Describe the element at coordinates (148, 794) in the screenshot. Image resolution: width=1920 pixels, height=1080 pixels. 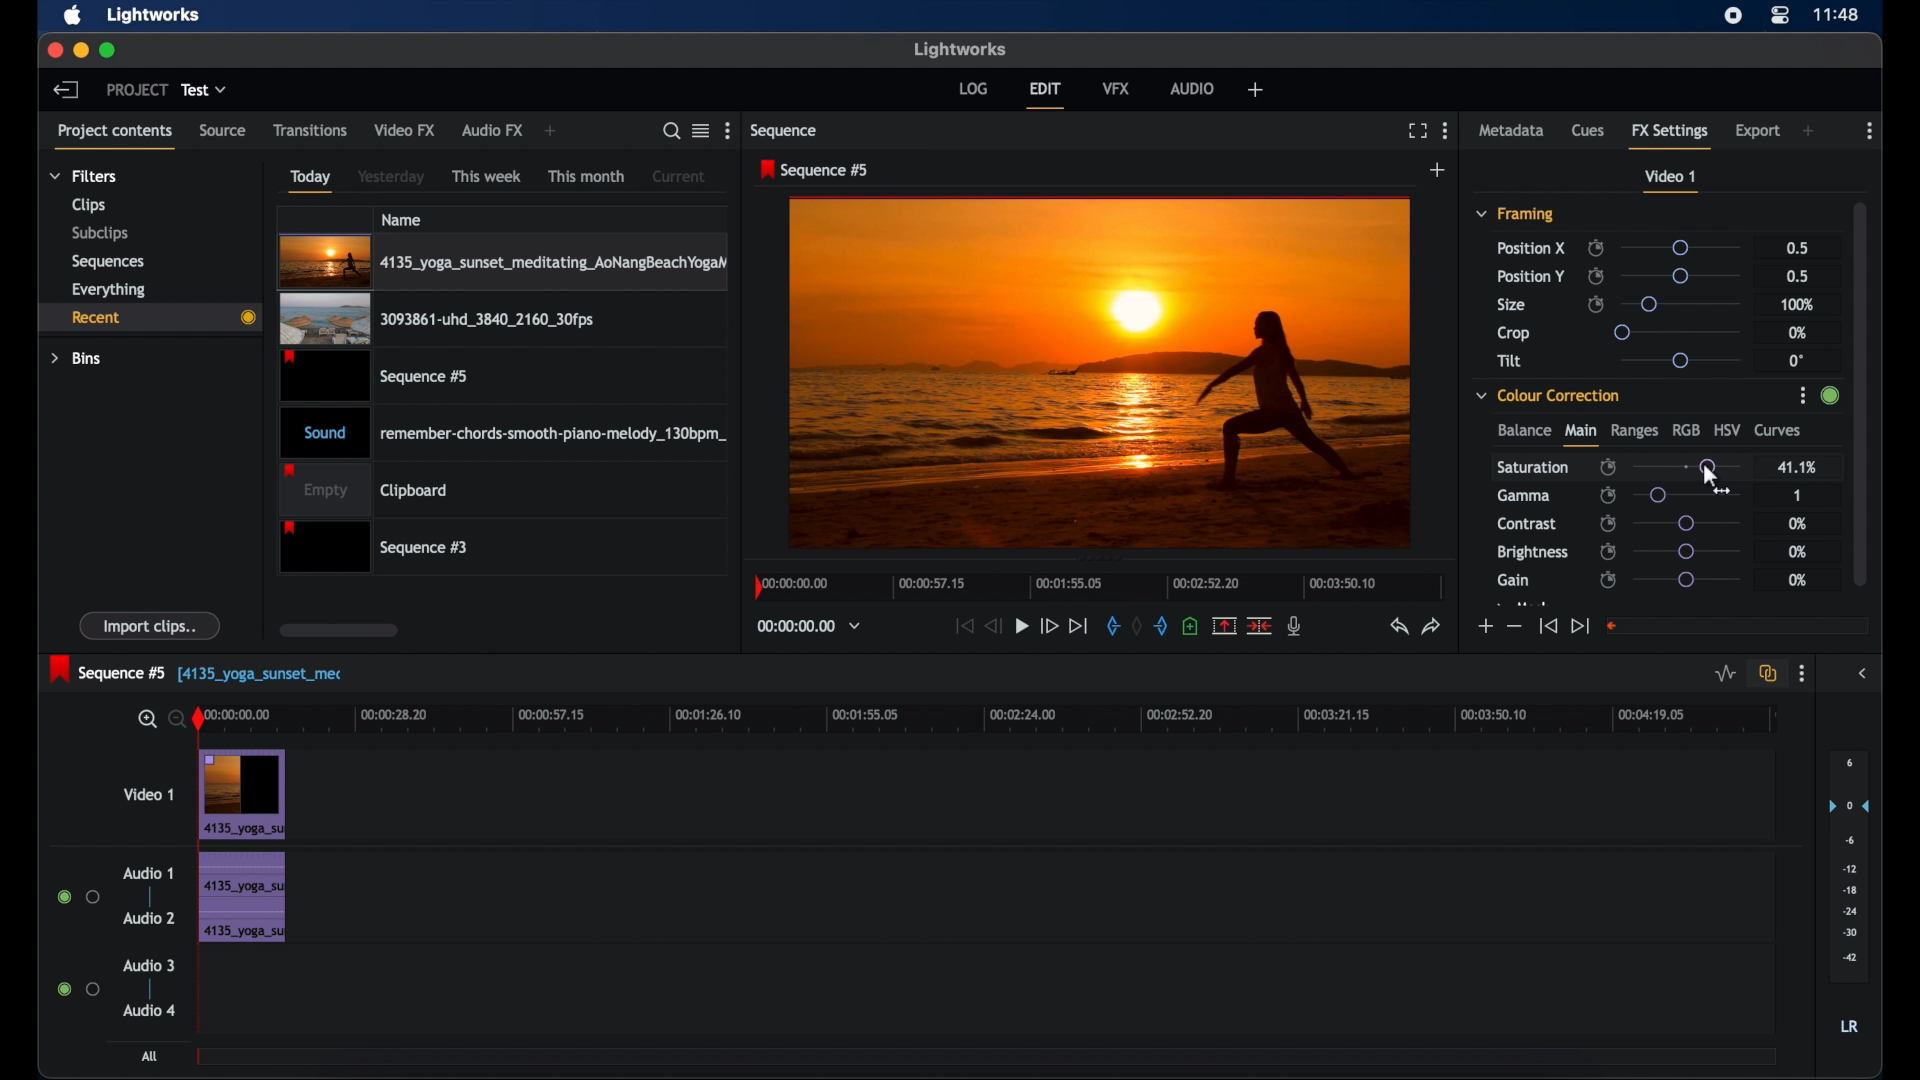
I see `video 1` at that location.